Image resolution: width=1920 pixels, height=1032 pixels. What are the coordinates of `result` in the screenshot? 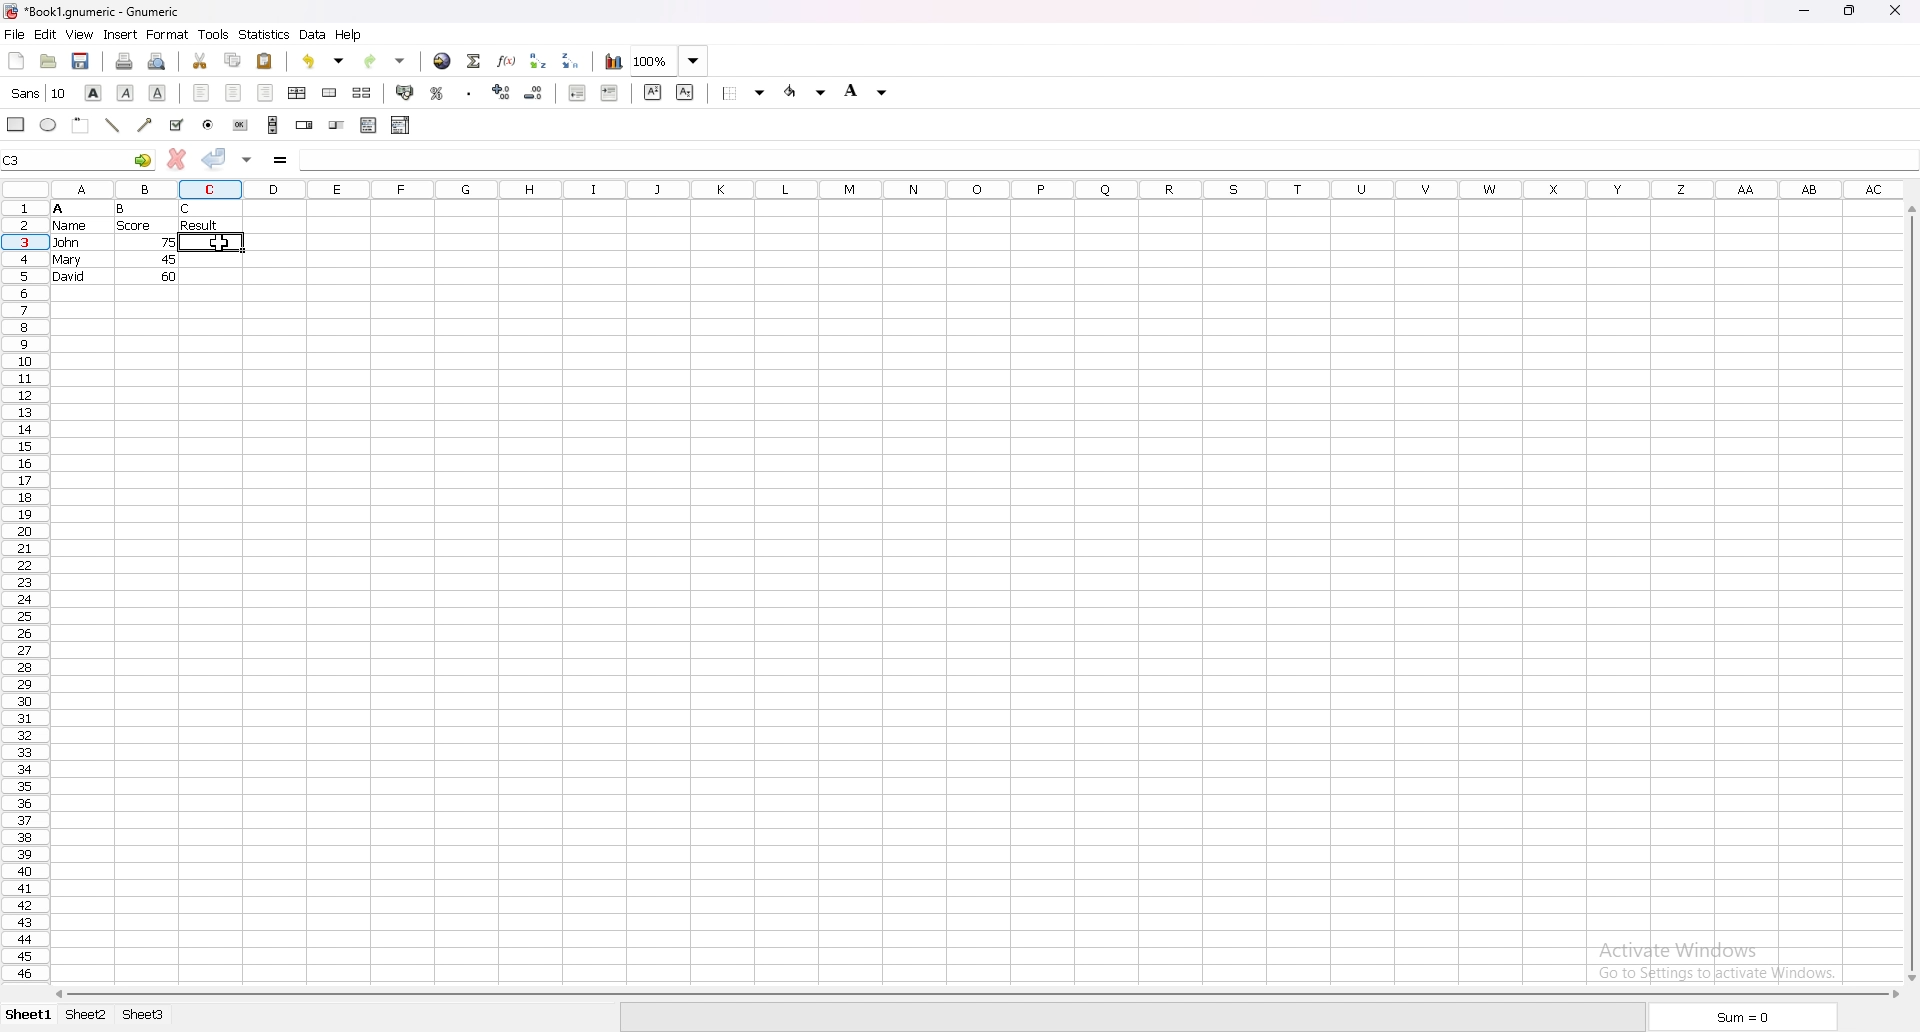 It's located at (199, 225).